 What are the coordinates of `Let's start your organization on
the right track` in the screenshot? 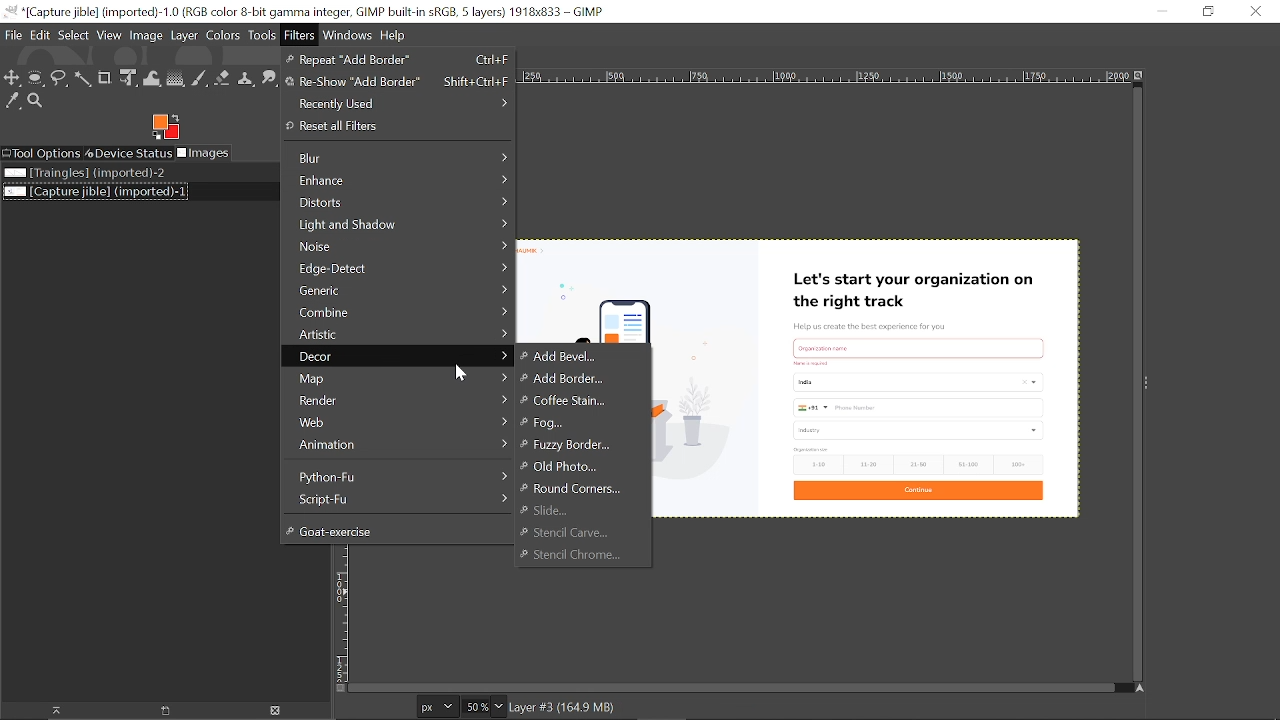 It's located at (910, 289).